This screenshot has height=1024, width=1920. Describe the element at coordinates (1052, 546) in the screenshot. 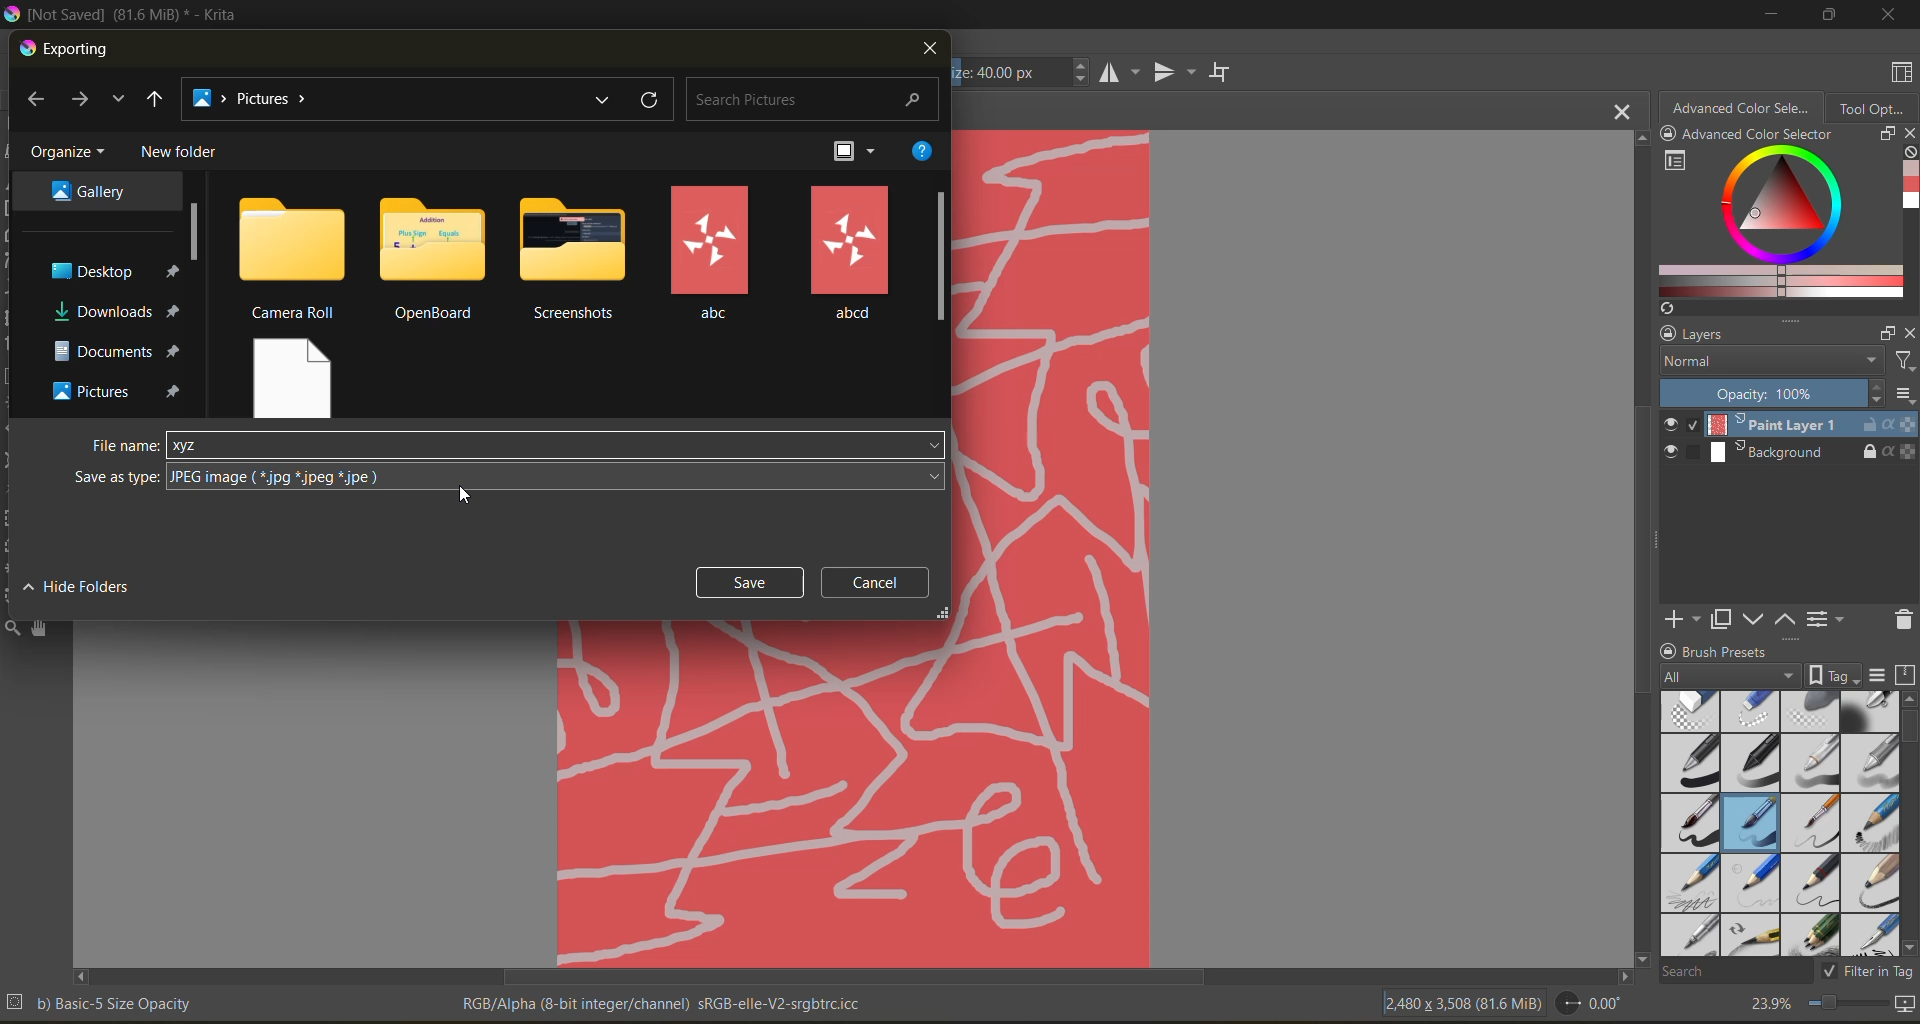

I see `Image` at that location.